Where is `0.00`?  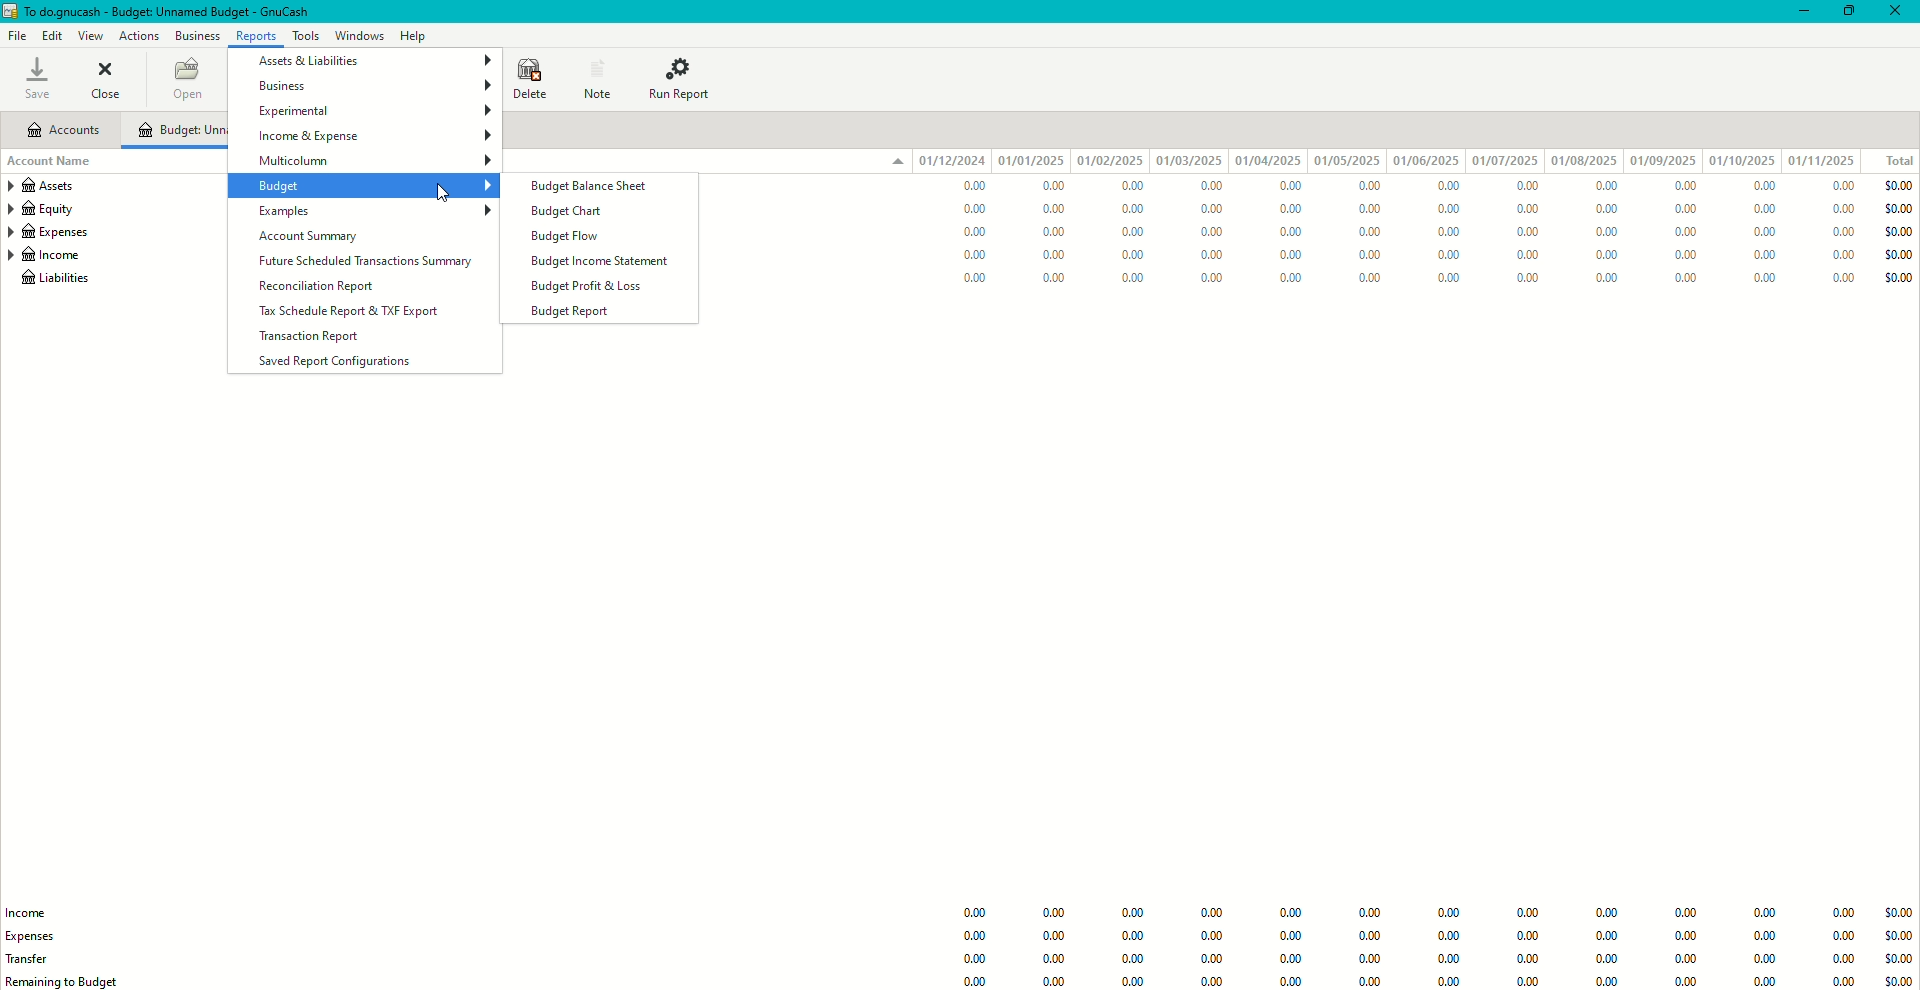
0.00 is located at coordinates (1451, 980).